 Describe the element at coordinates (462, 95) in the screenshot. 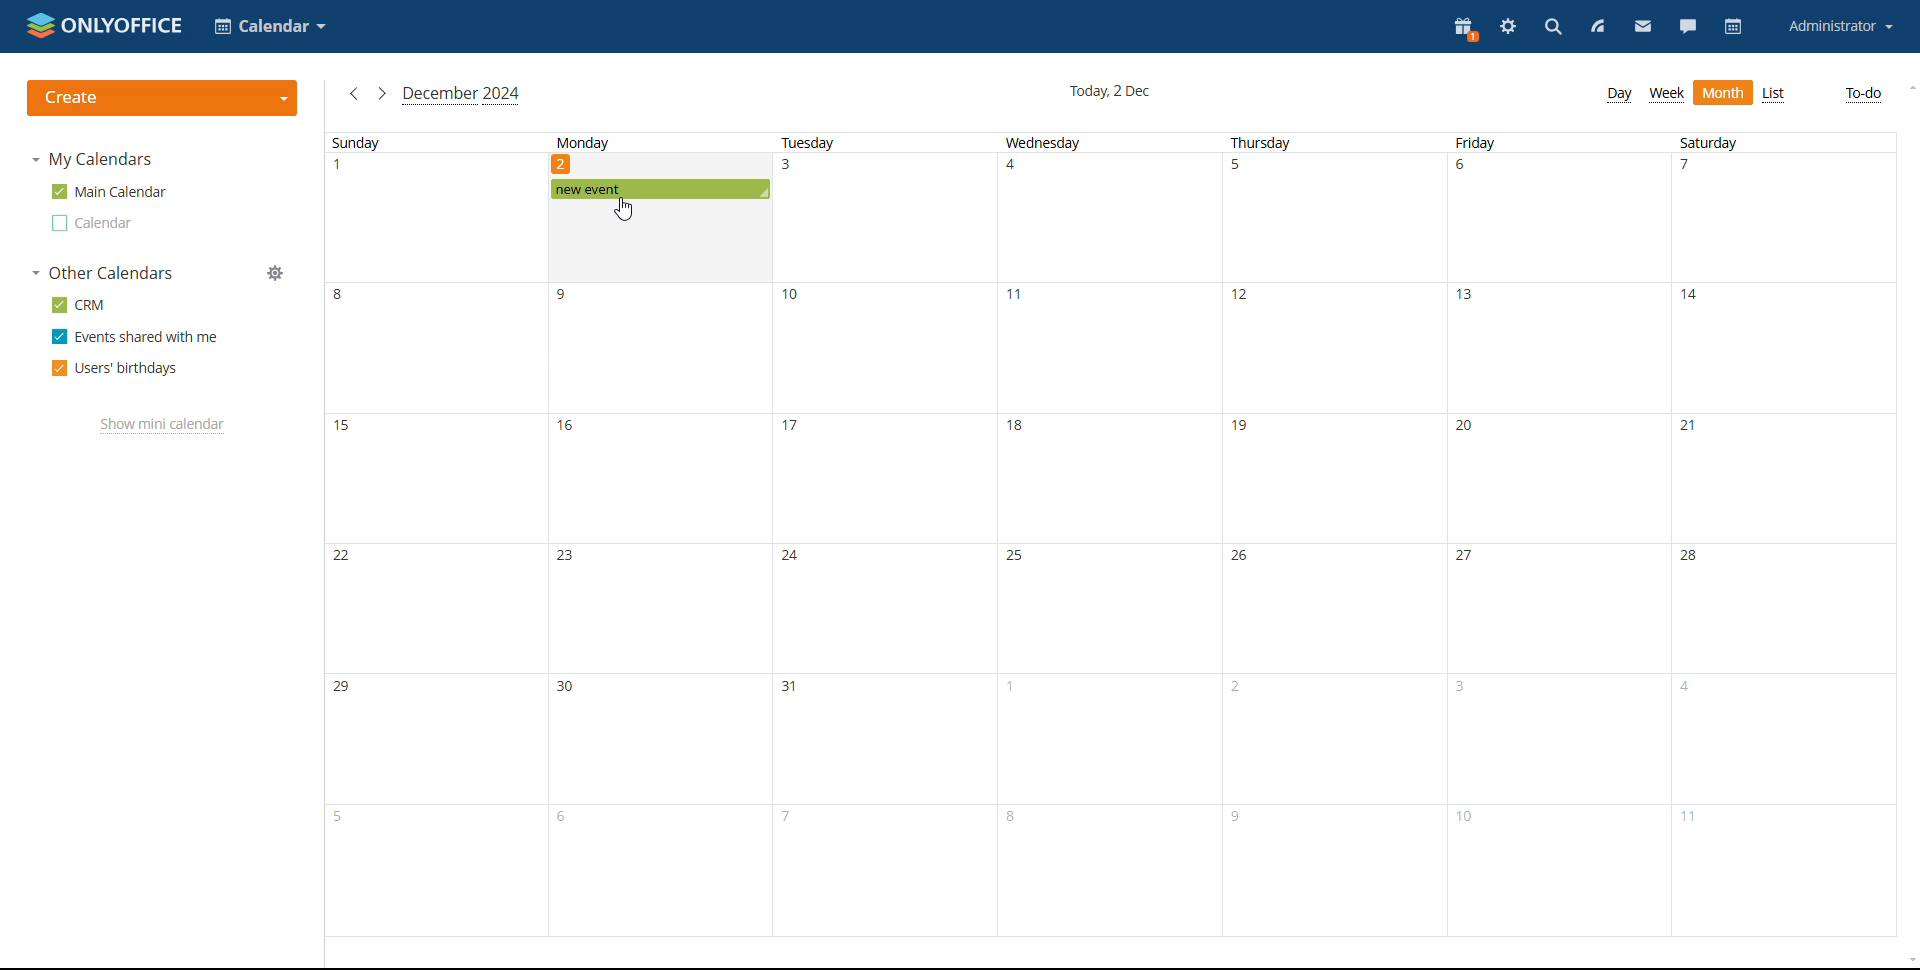

I see `current month` at that location.